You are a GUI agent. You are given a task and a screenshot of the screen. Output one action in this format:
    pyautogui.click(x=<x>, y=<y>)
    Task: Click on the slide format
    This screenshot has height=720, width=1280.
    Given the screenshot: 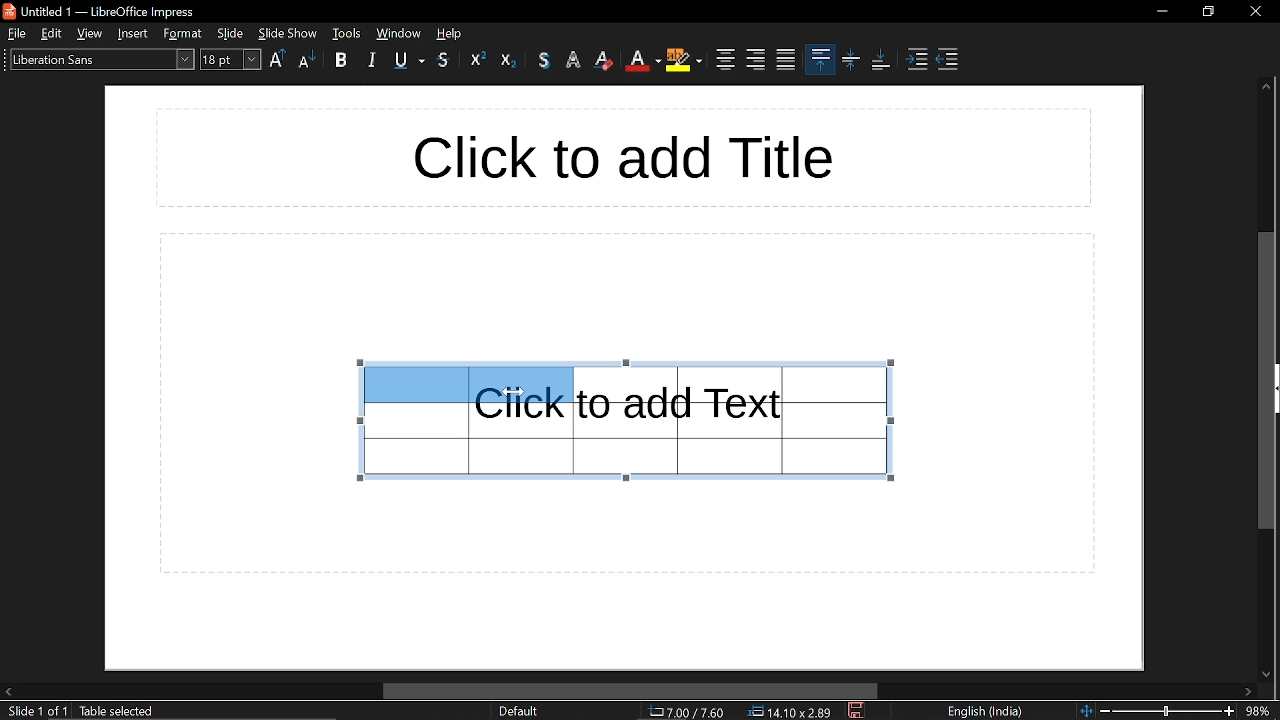 What is the action you would take?
    pyautogui.click(x=518, y=711)
    